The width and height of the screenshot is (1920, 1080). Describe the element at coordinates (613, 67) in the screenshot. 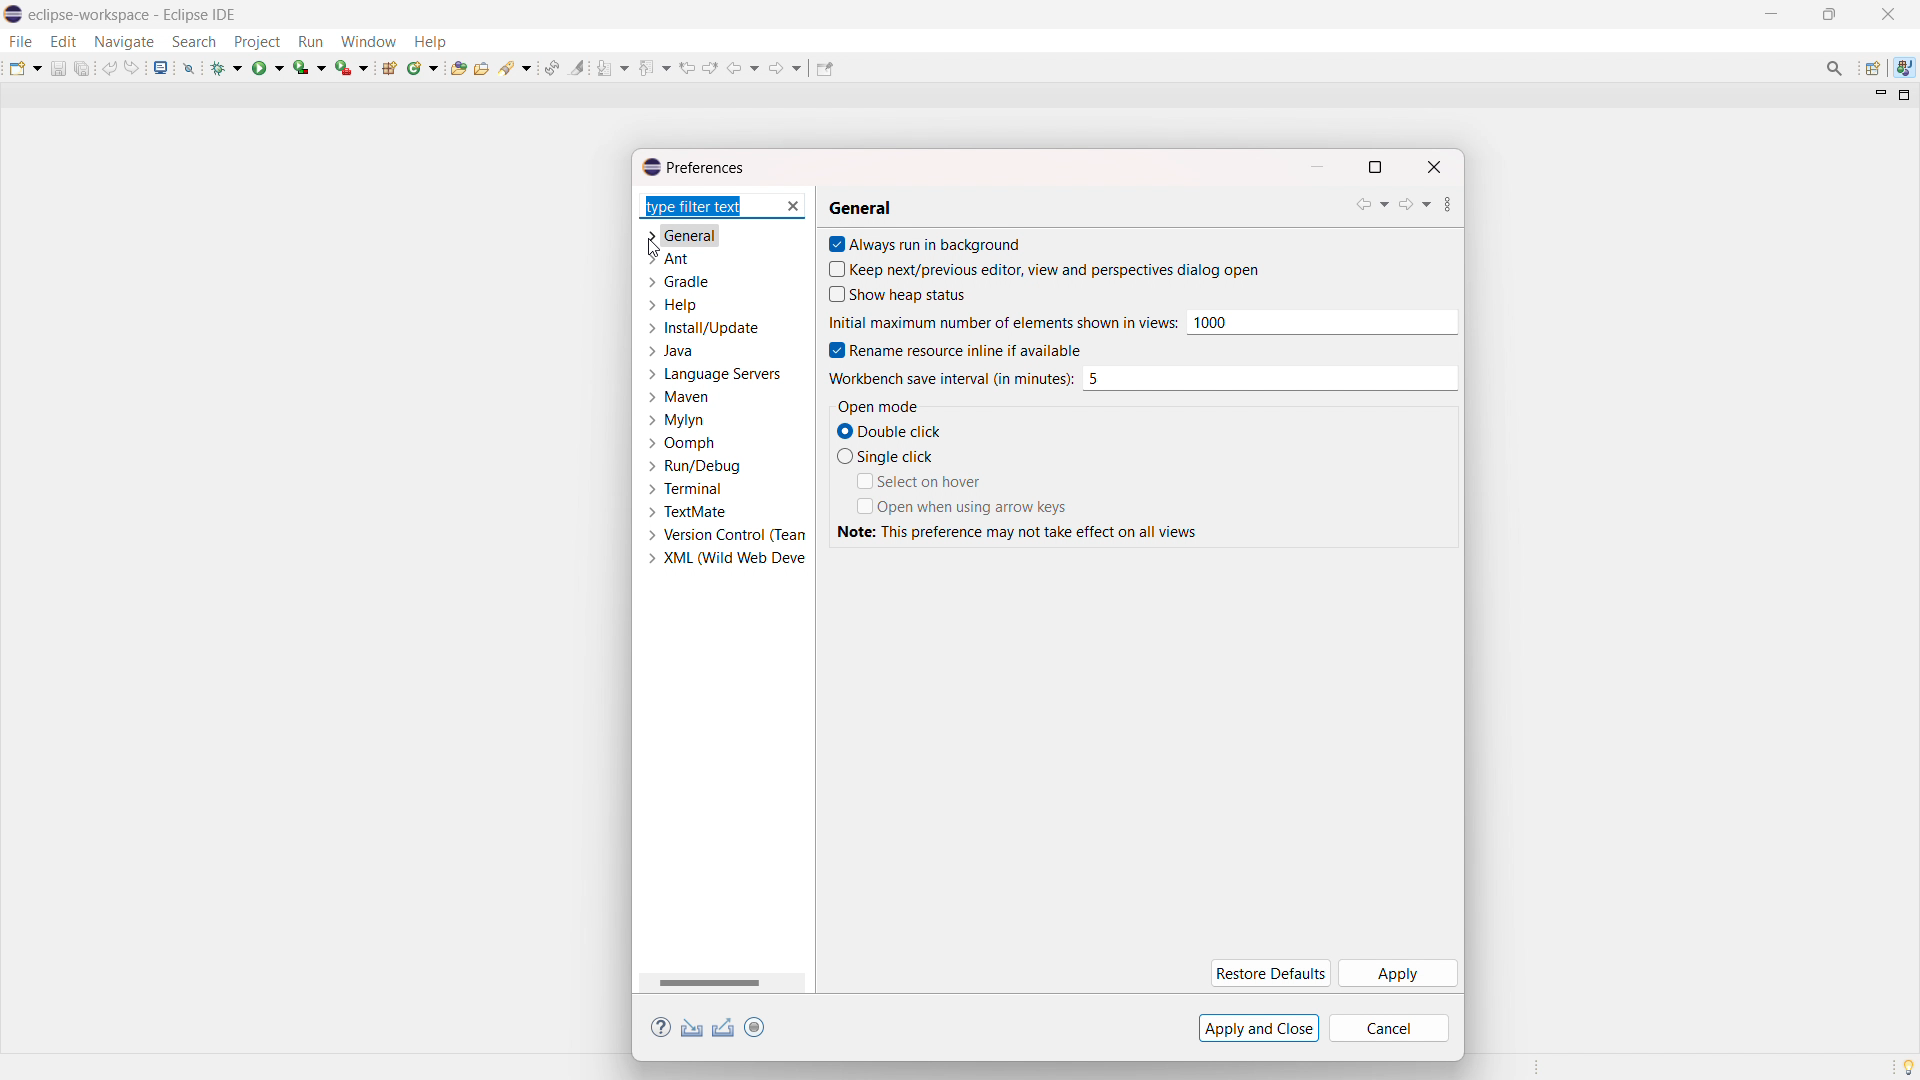

I see `next annotation` at that location.